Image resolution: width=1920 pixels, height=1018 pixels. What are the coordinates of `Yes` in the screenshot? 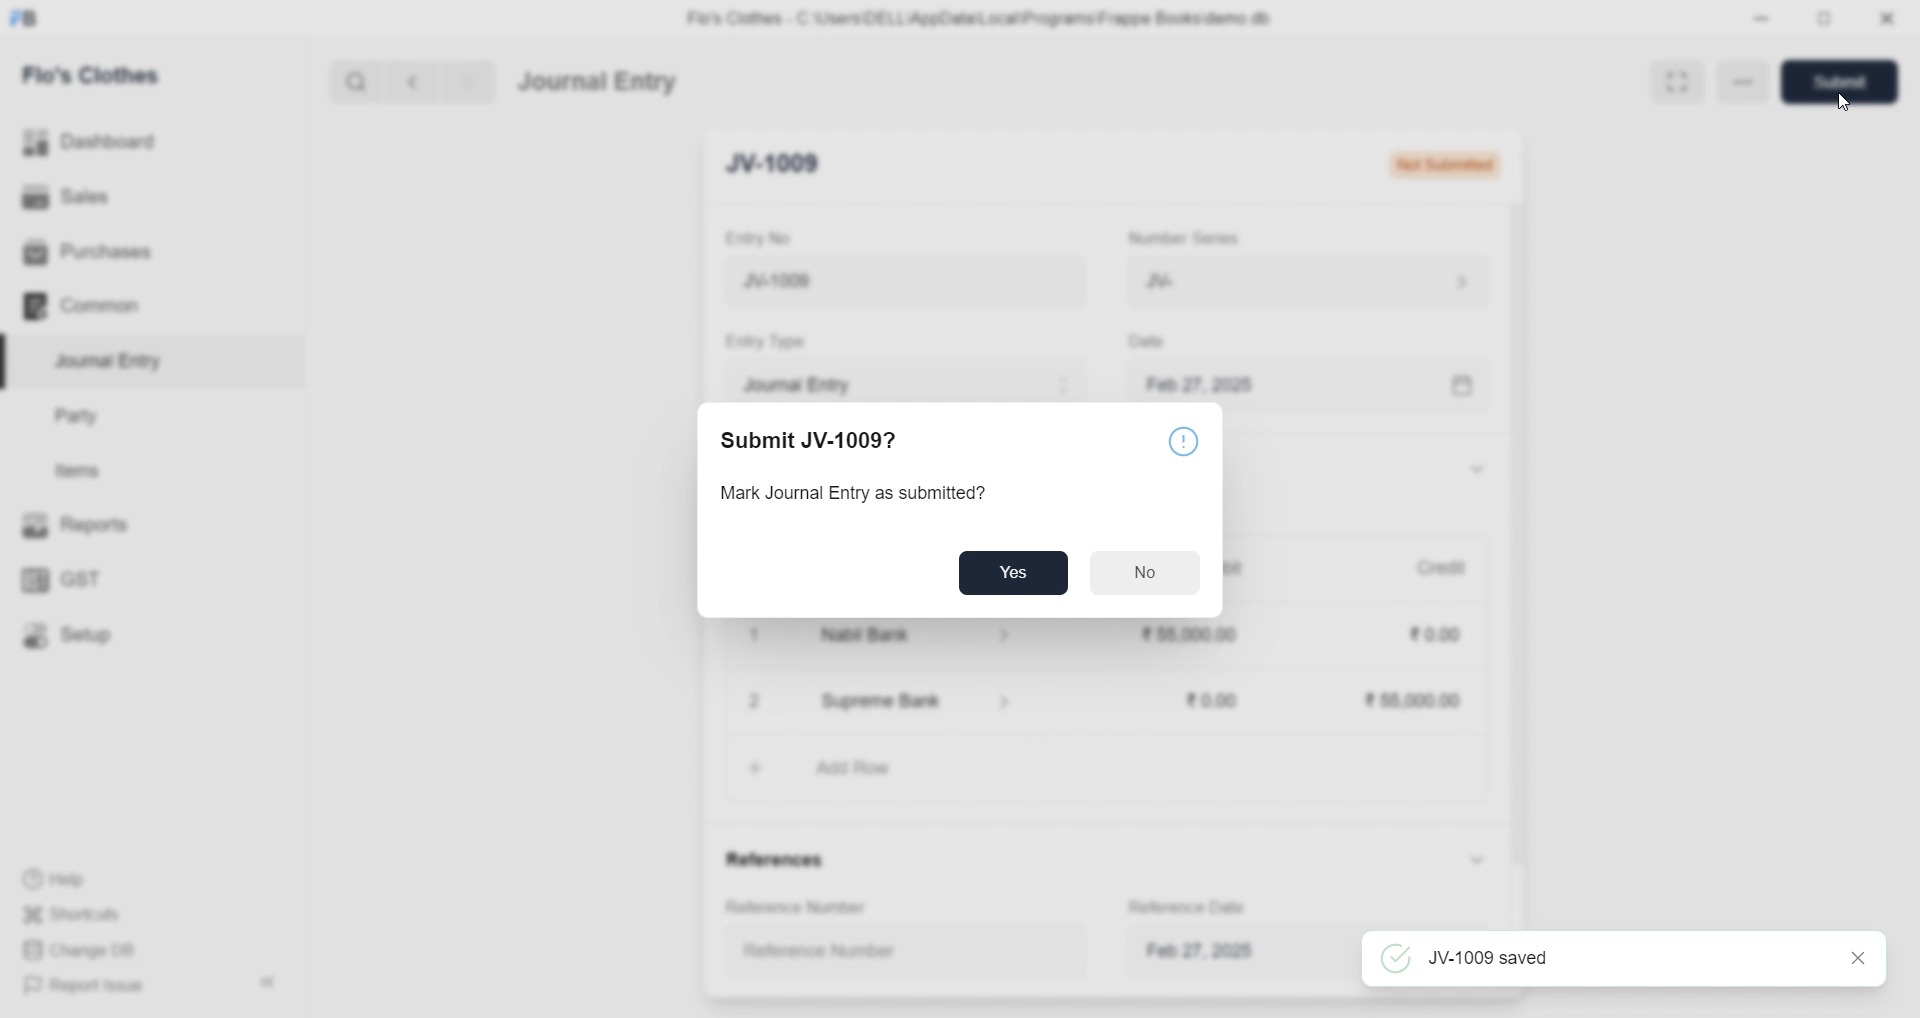 It's located at (1016, 572).